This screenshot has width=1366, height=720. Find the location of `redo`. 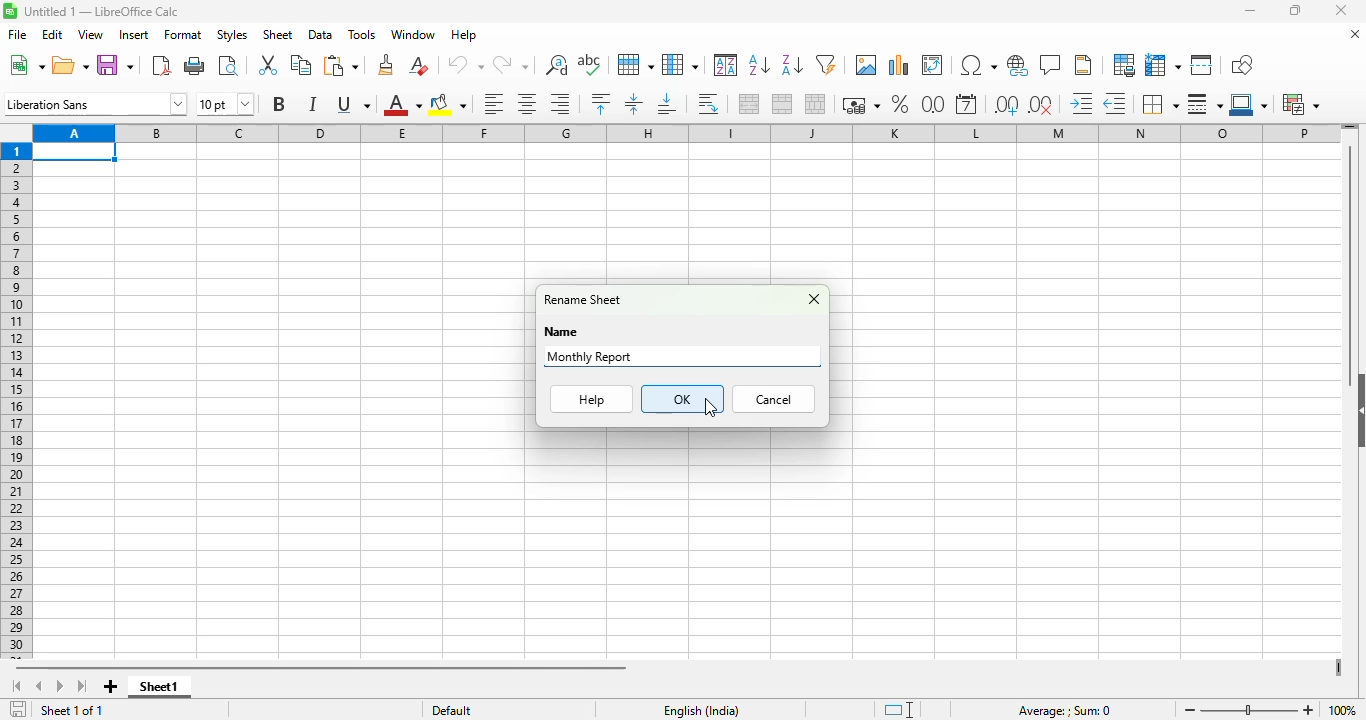

redo is located at coordinates (511, 65).